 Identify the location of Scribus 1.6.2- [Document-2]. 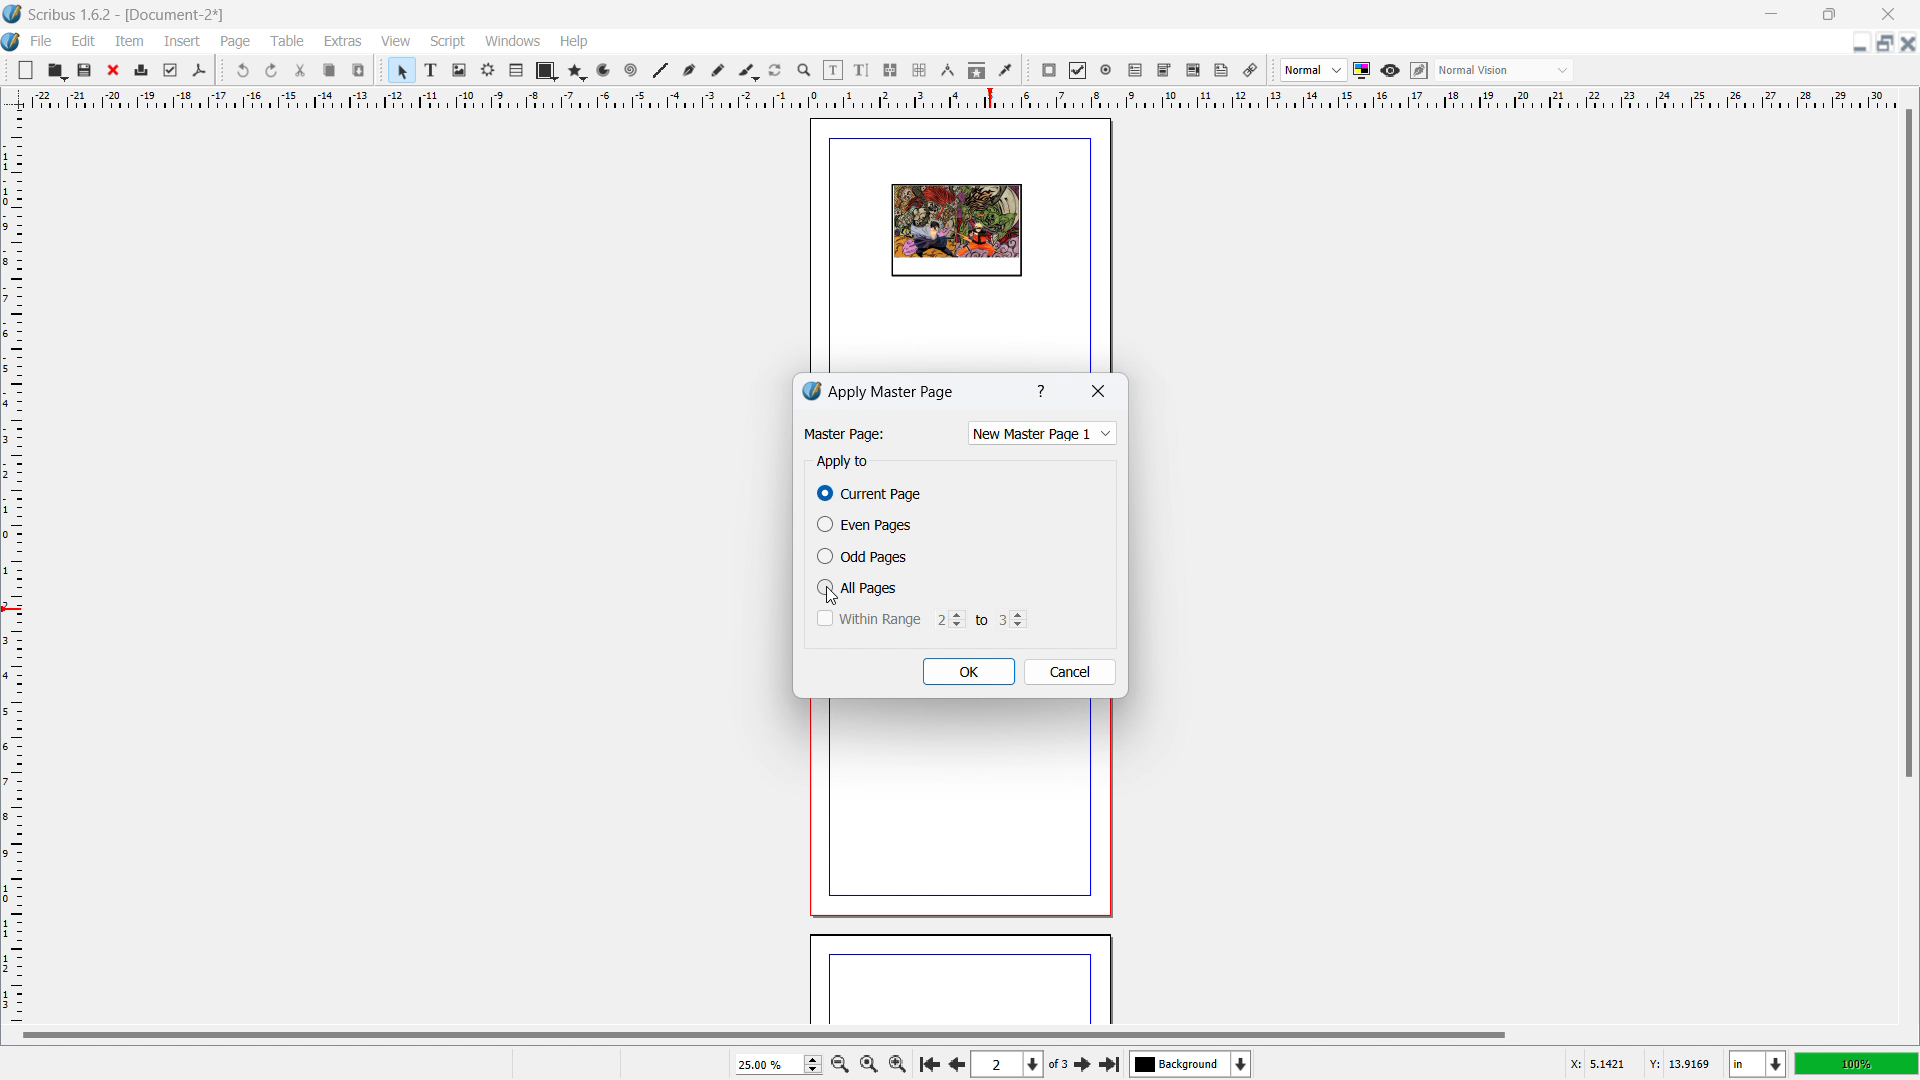
(129, 14).